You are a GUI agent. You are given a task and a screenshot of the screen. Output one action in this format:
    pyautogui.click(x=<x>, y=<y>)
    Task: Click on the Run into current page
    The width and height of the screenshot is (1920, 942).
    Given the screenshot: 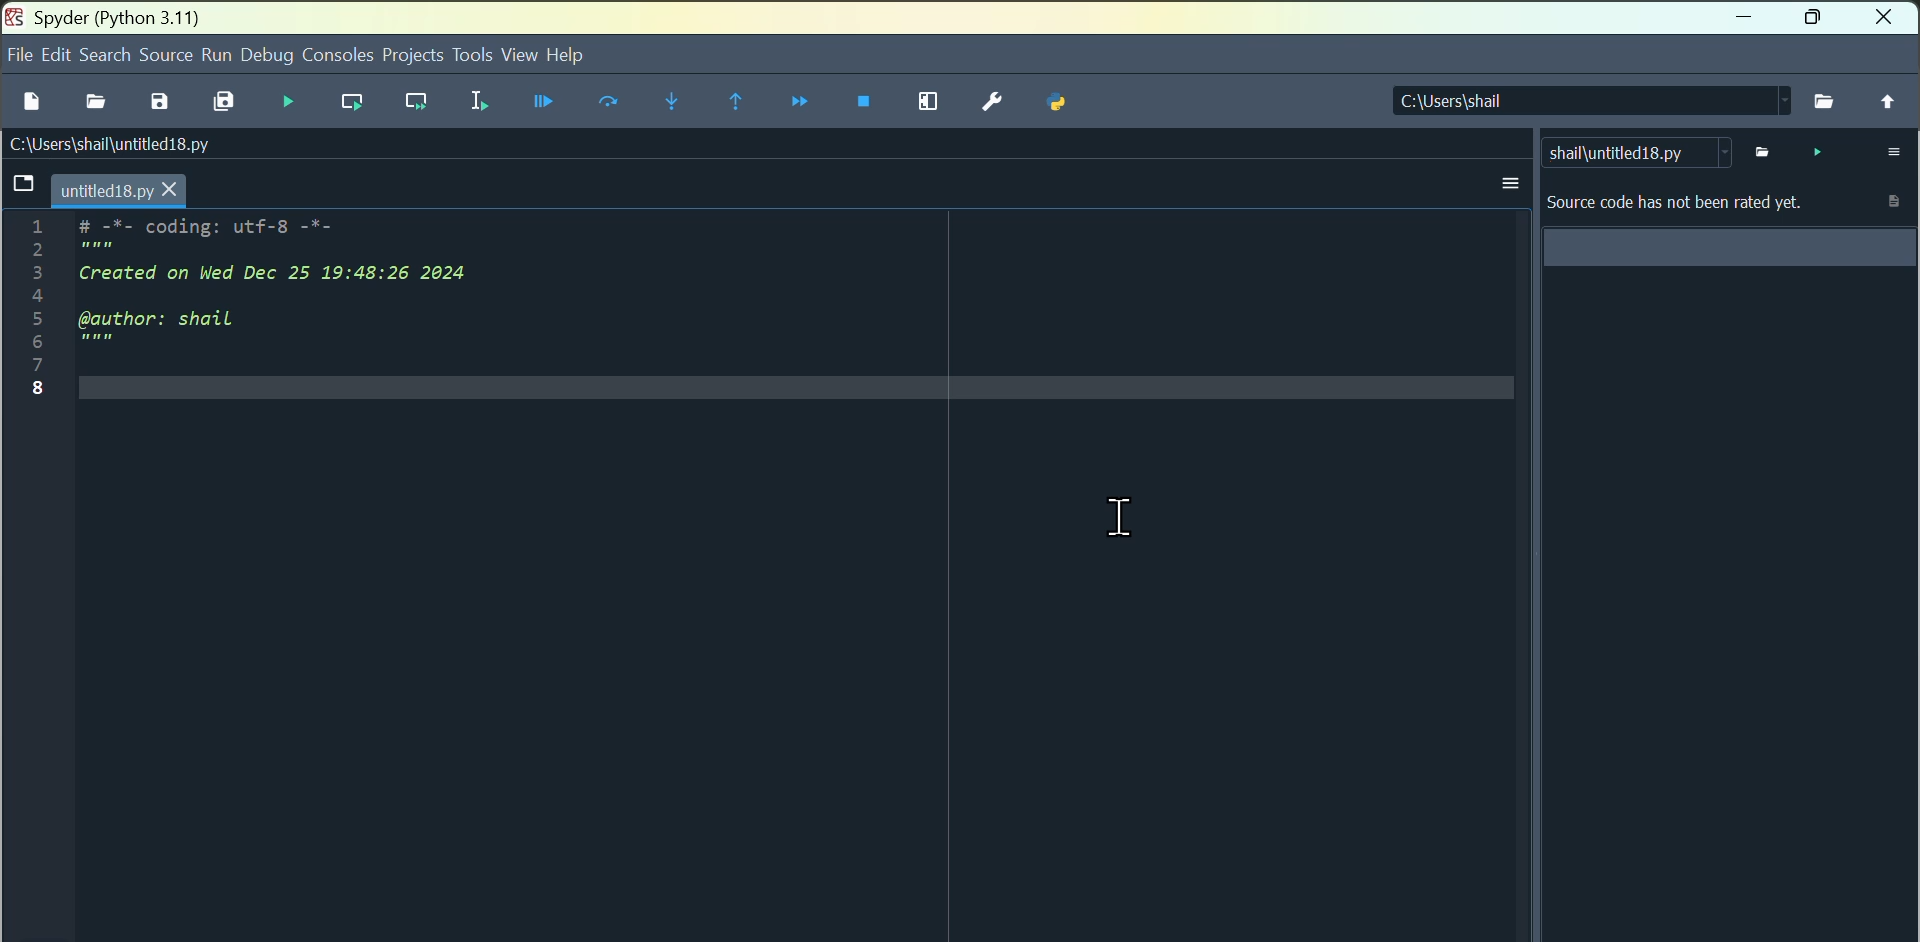 What is the action you would take?
    pyautogui.click(x=669, y=102)
    